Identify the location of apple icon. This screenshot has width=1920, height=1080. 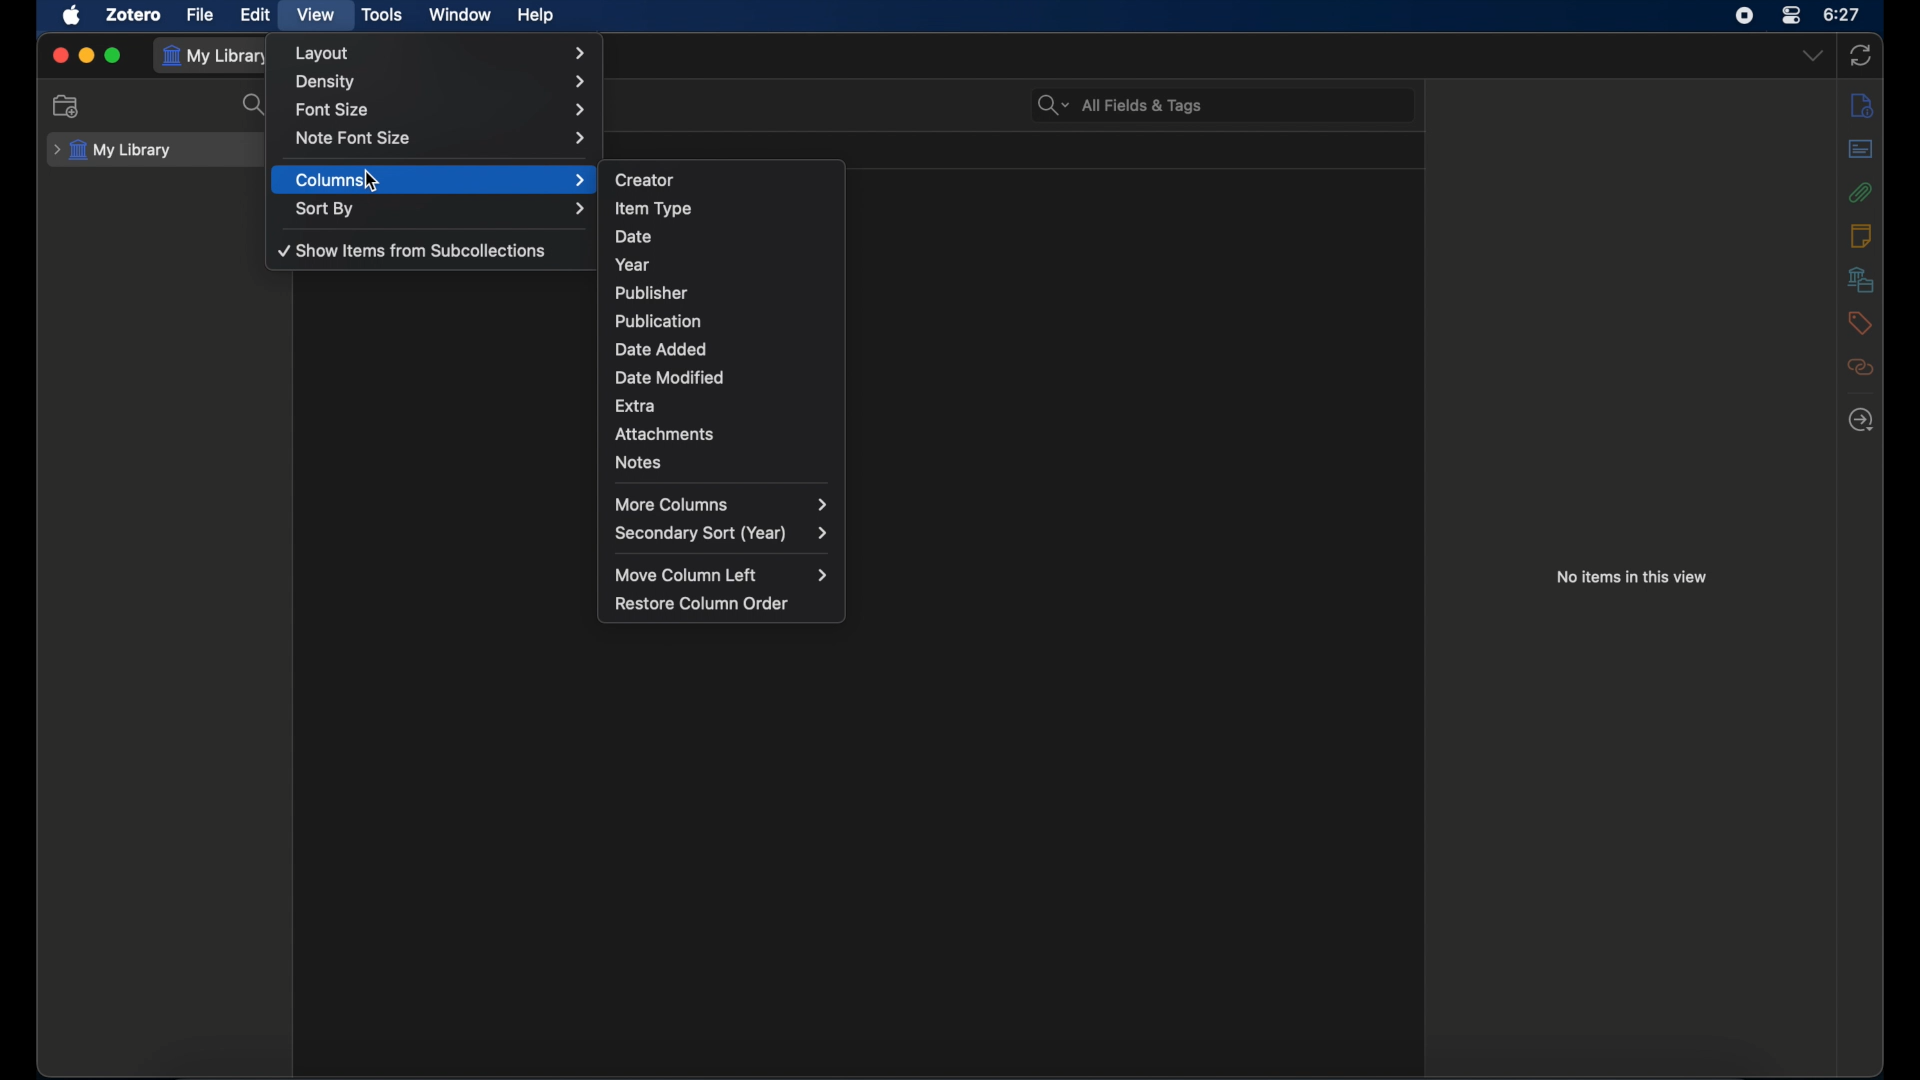
(72, 15).